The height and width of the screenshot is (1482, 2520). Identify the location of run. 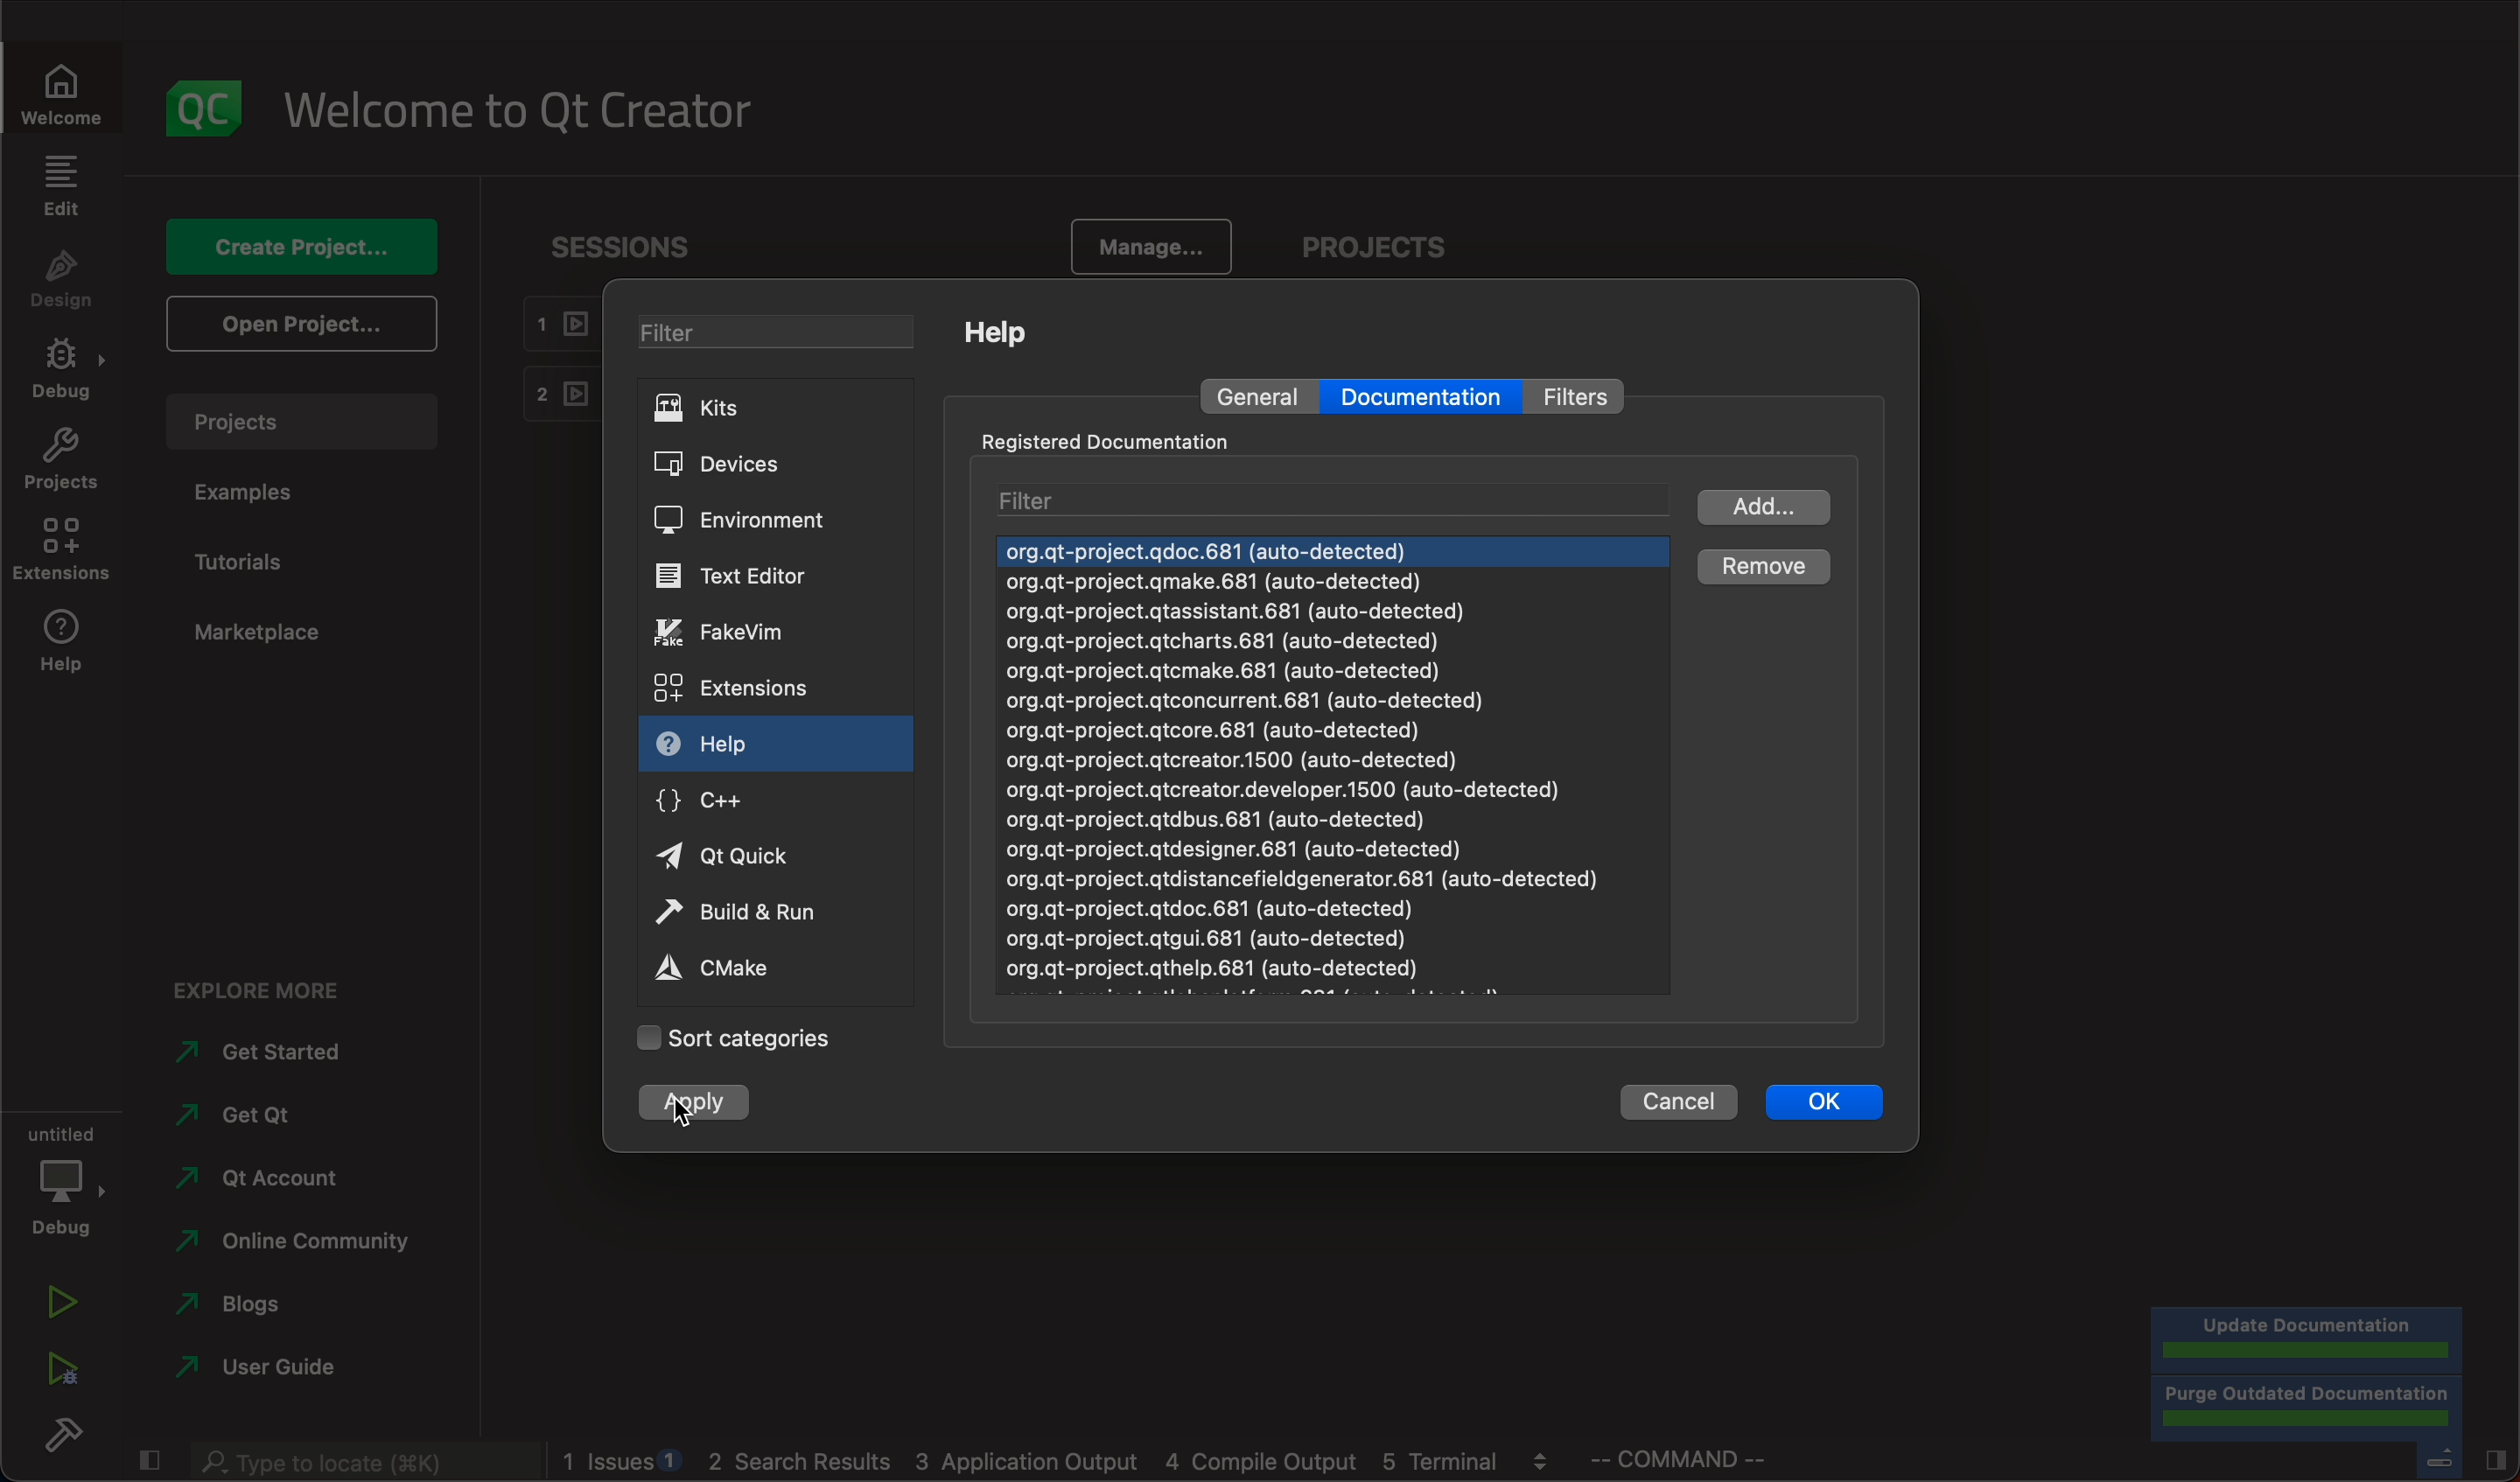
(746, 909).